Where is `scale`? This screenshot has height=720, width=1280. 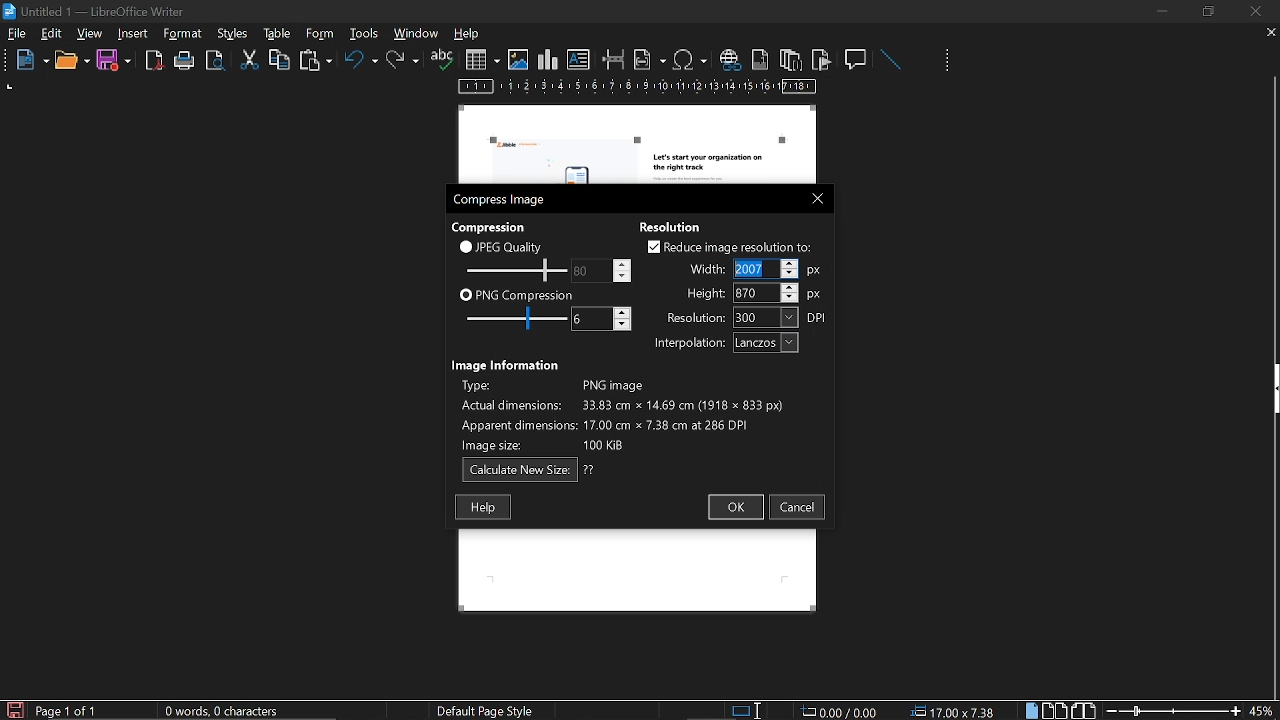
scale is located at coordinates (638, 88).